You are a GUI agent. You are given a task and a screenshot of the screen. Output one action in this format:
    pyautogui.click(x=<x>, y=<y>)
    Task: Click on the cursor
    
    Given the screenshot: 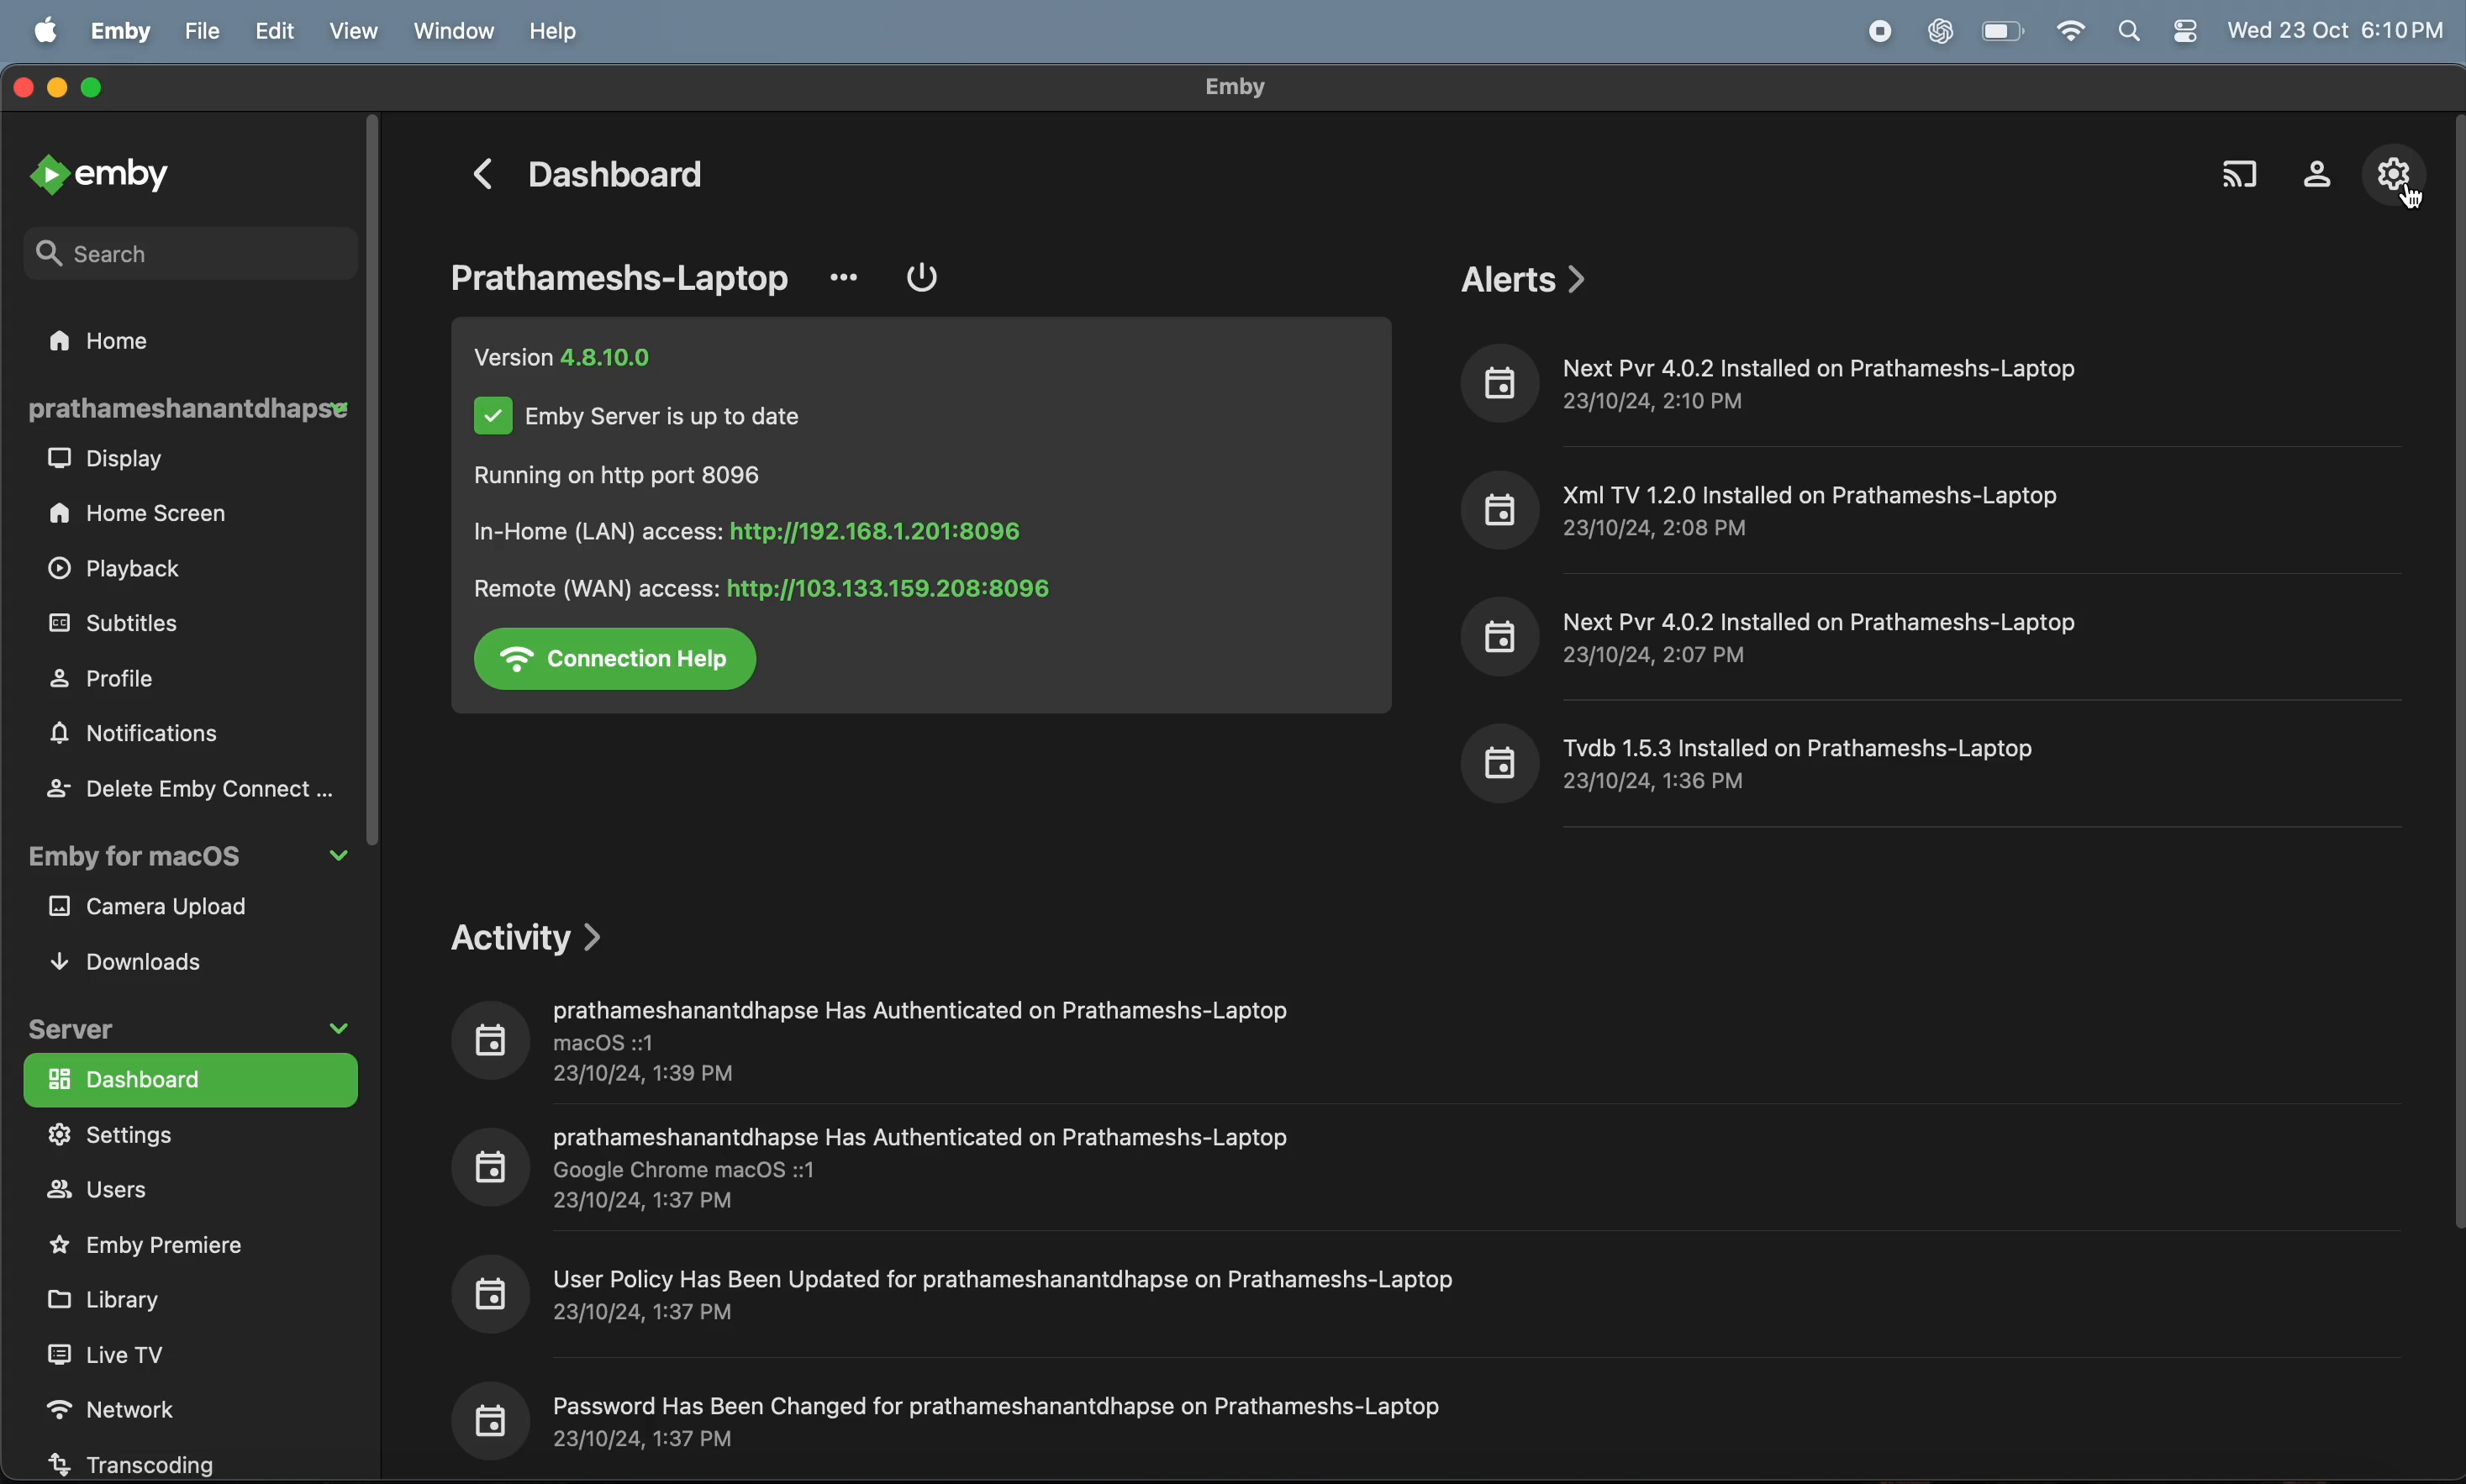 What is the action you would take?
    pyautogui.click(x=2414, y=198)
    